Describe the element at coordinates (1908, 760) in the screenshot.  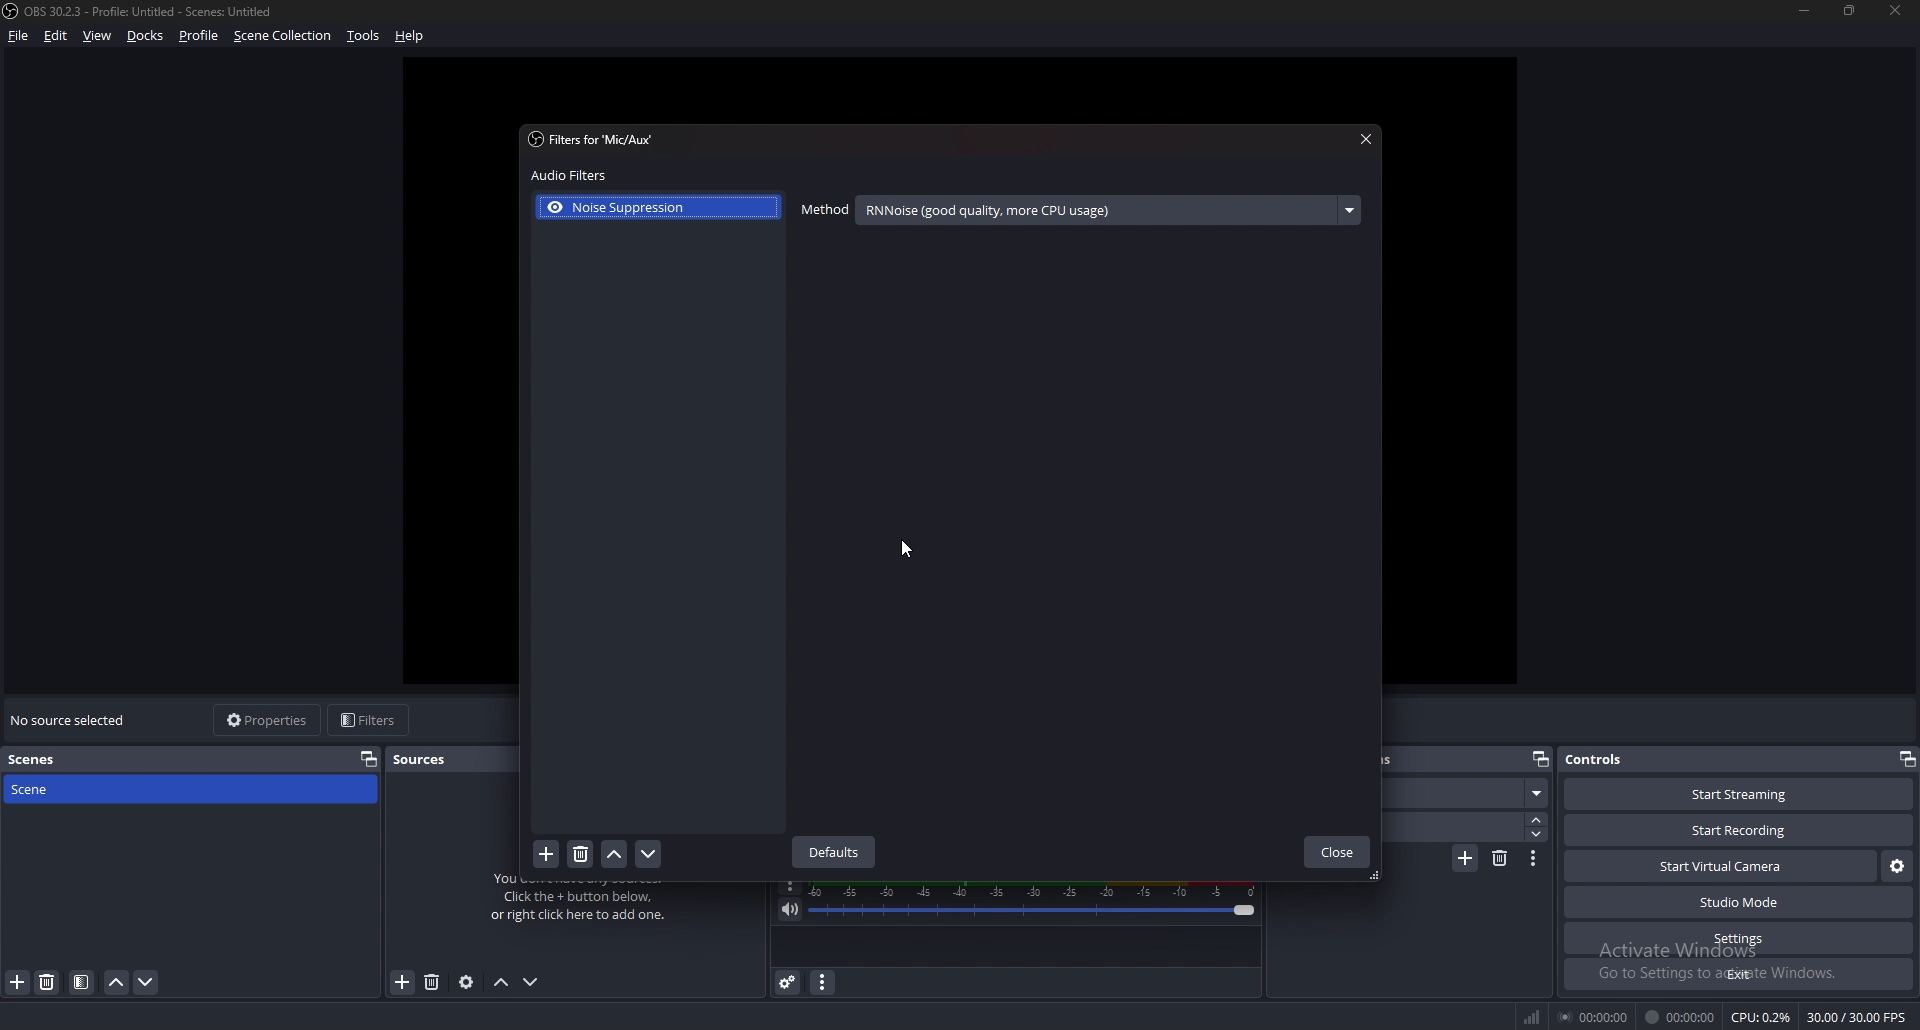
I see `pop out` at that location.